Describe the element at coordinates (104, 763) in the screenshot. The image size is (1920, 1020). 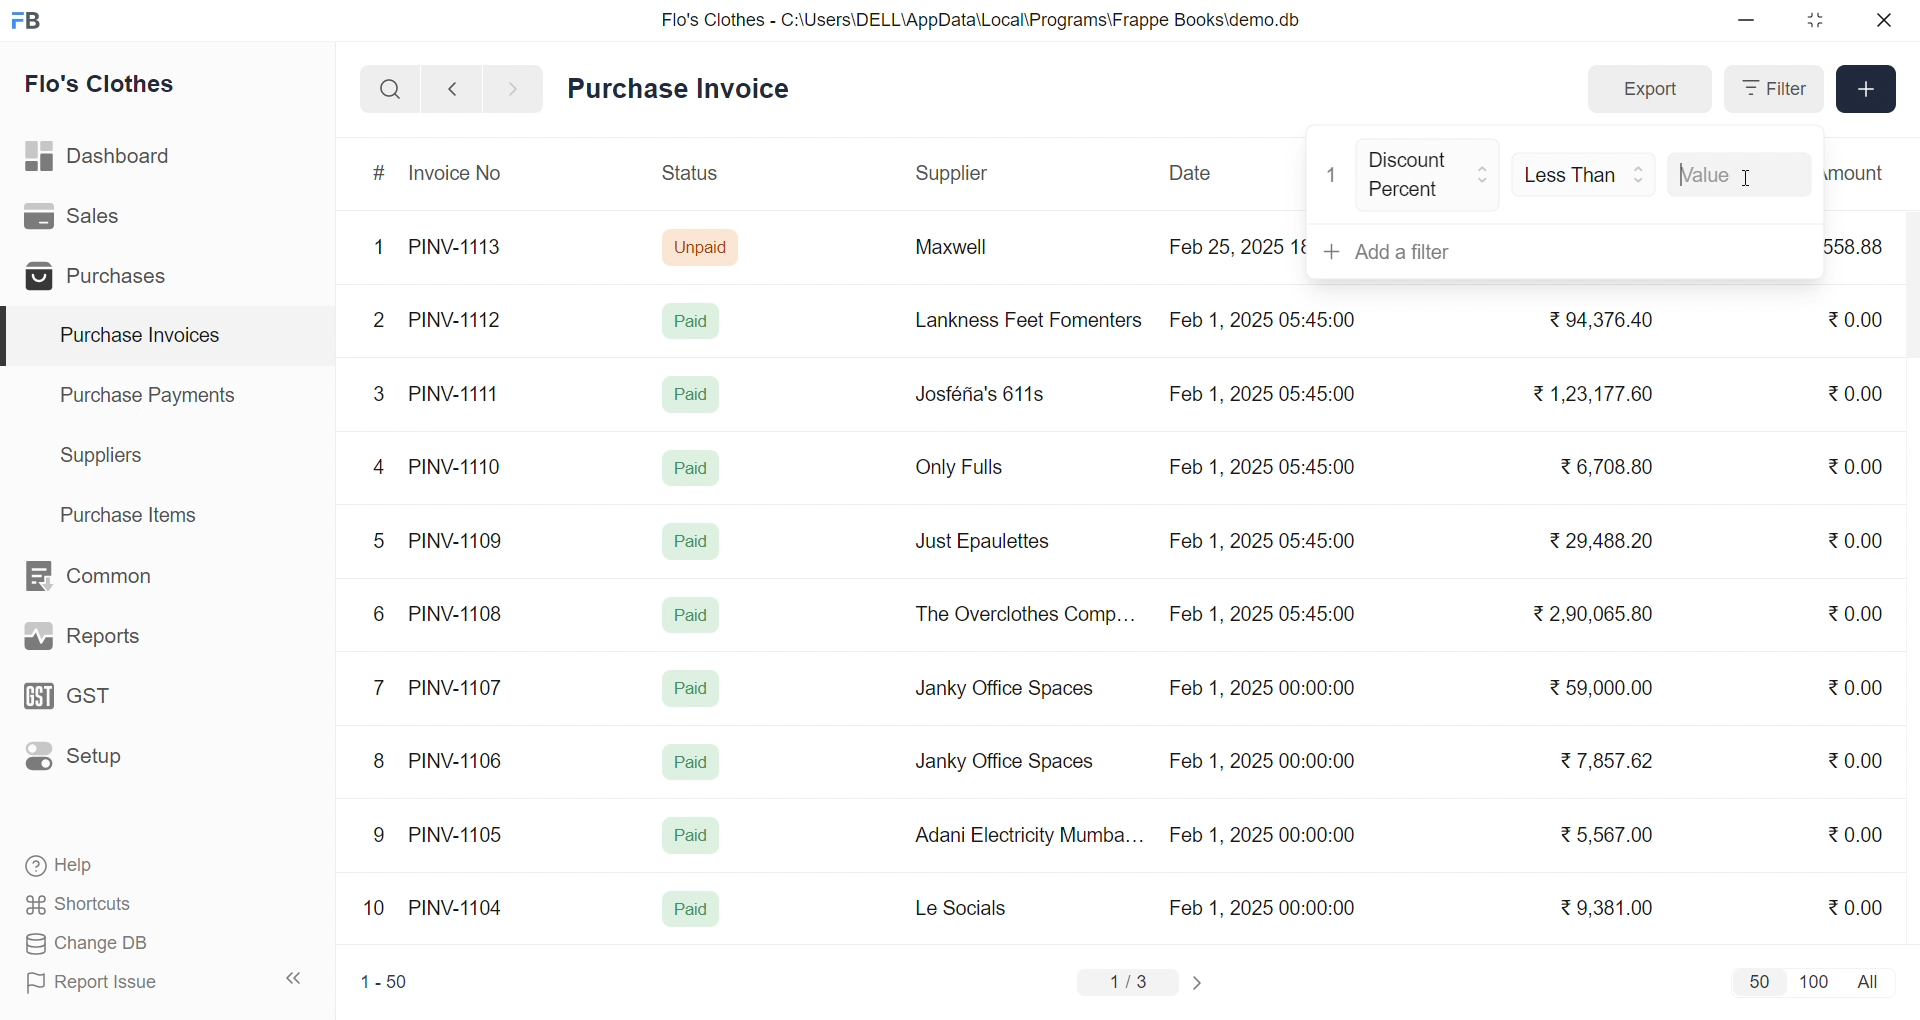
I see `Setup` at that location.